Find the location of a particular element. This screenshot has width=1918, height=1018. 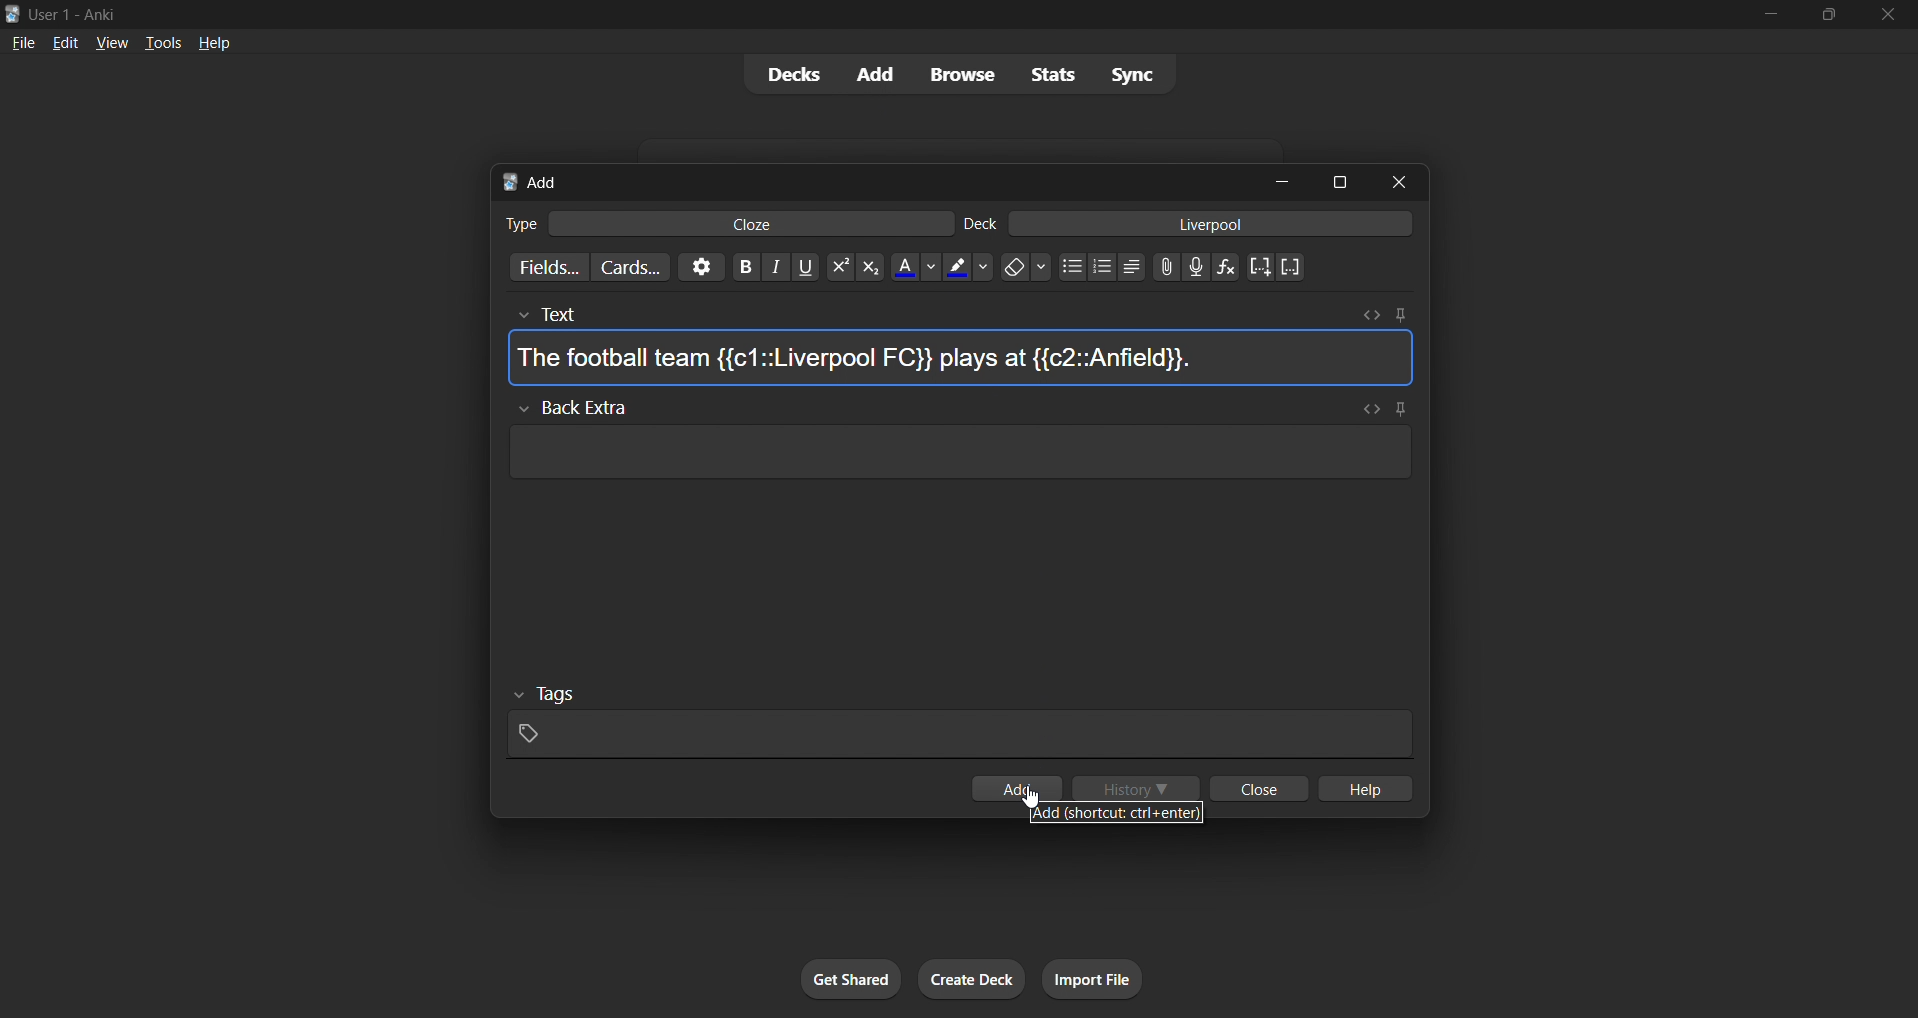

text color is located at coordinates (922, 270).